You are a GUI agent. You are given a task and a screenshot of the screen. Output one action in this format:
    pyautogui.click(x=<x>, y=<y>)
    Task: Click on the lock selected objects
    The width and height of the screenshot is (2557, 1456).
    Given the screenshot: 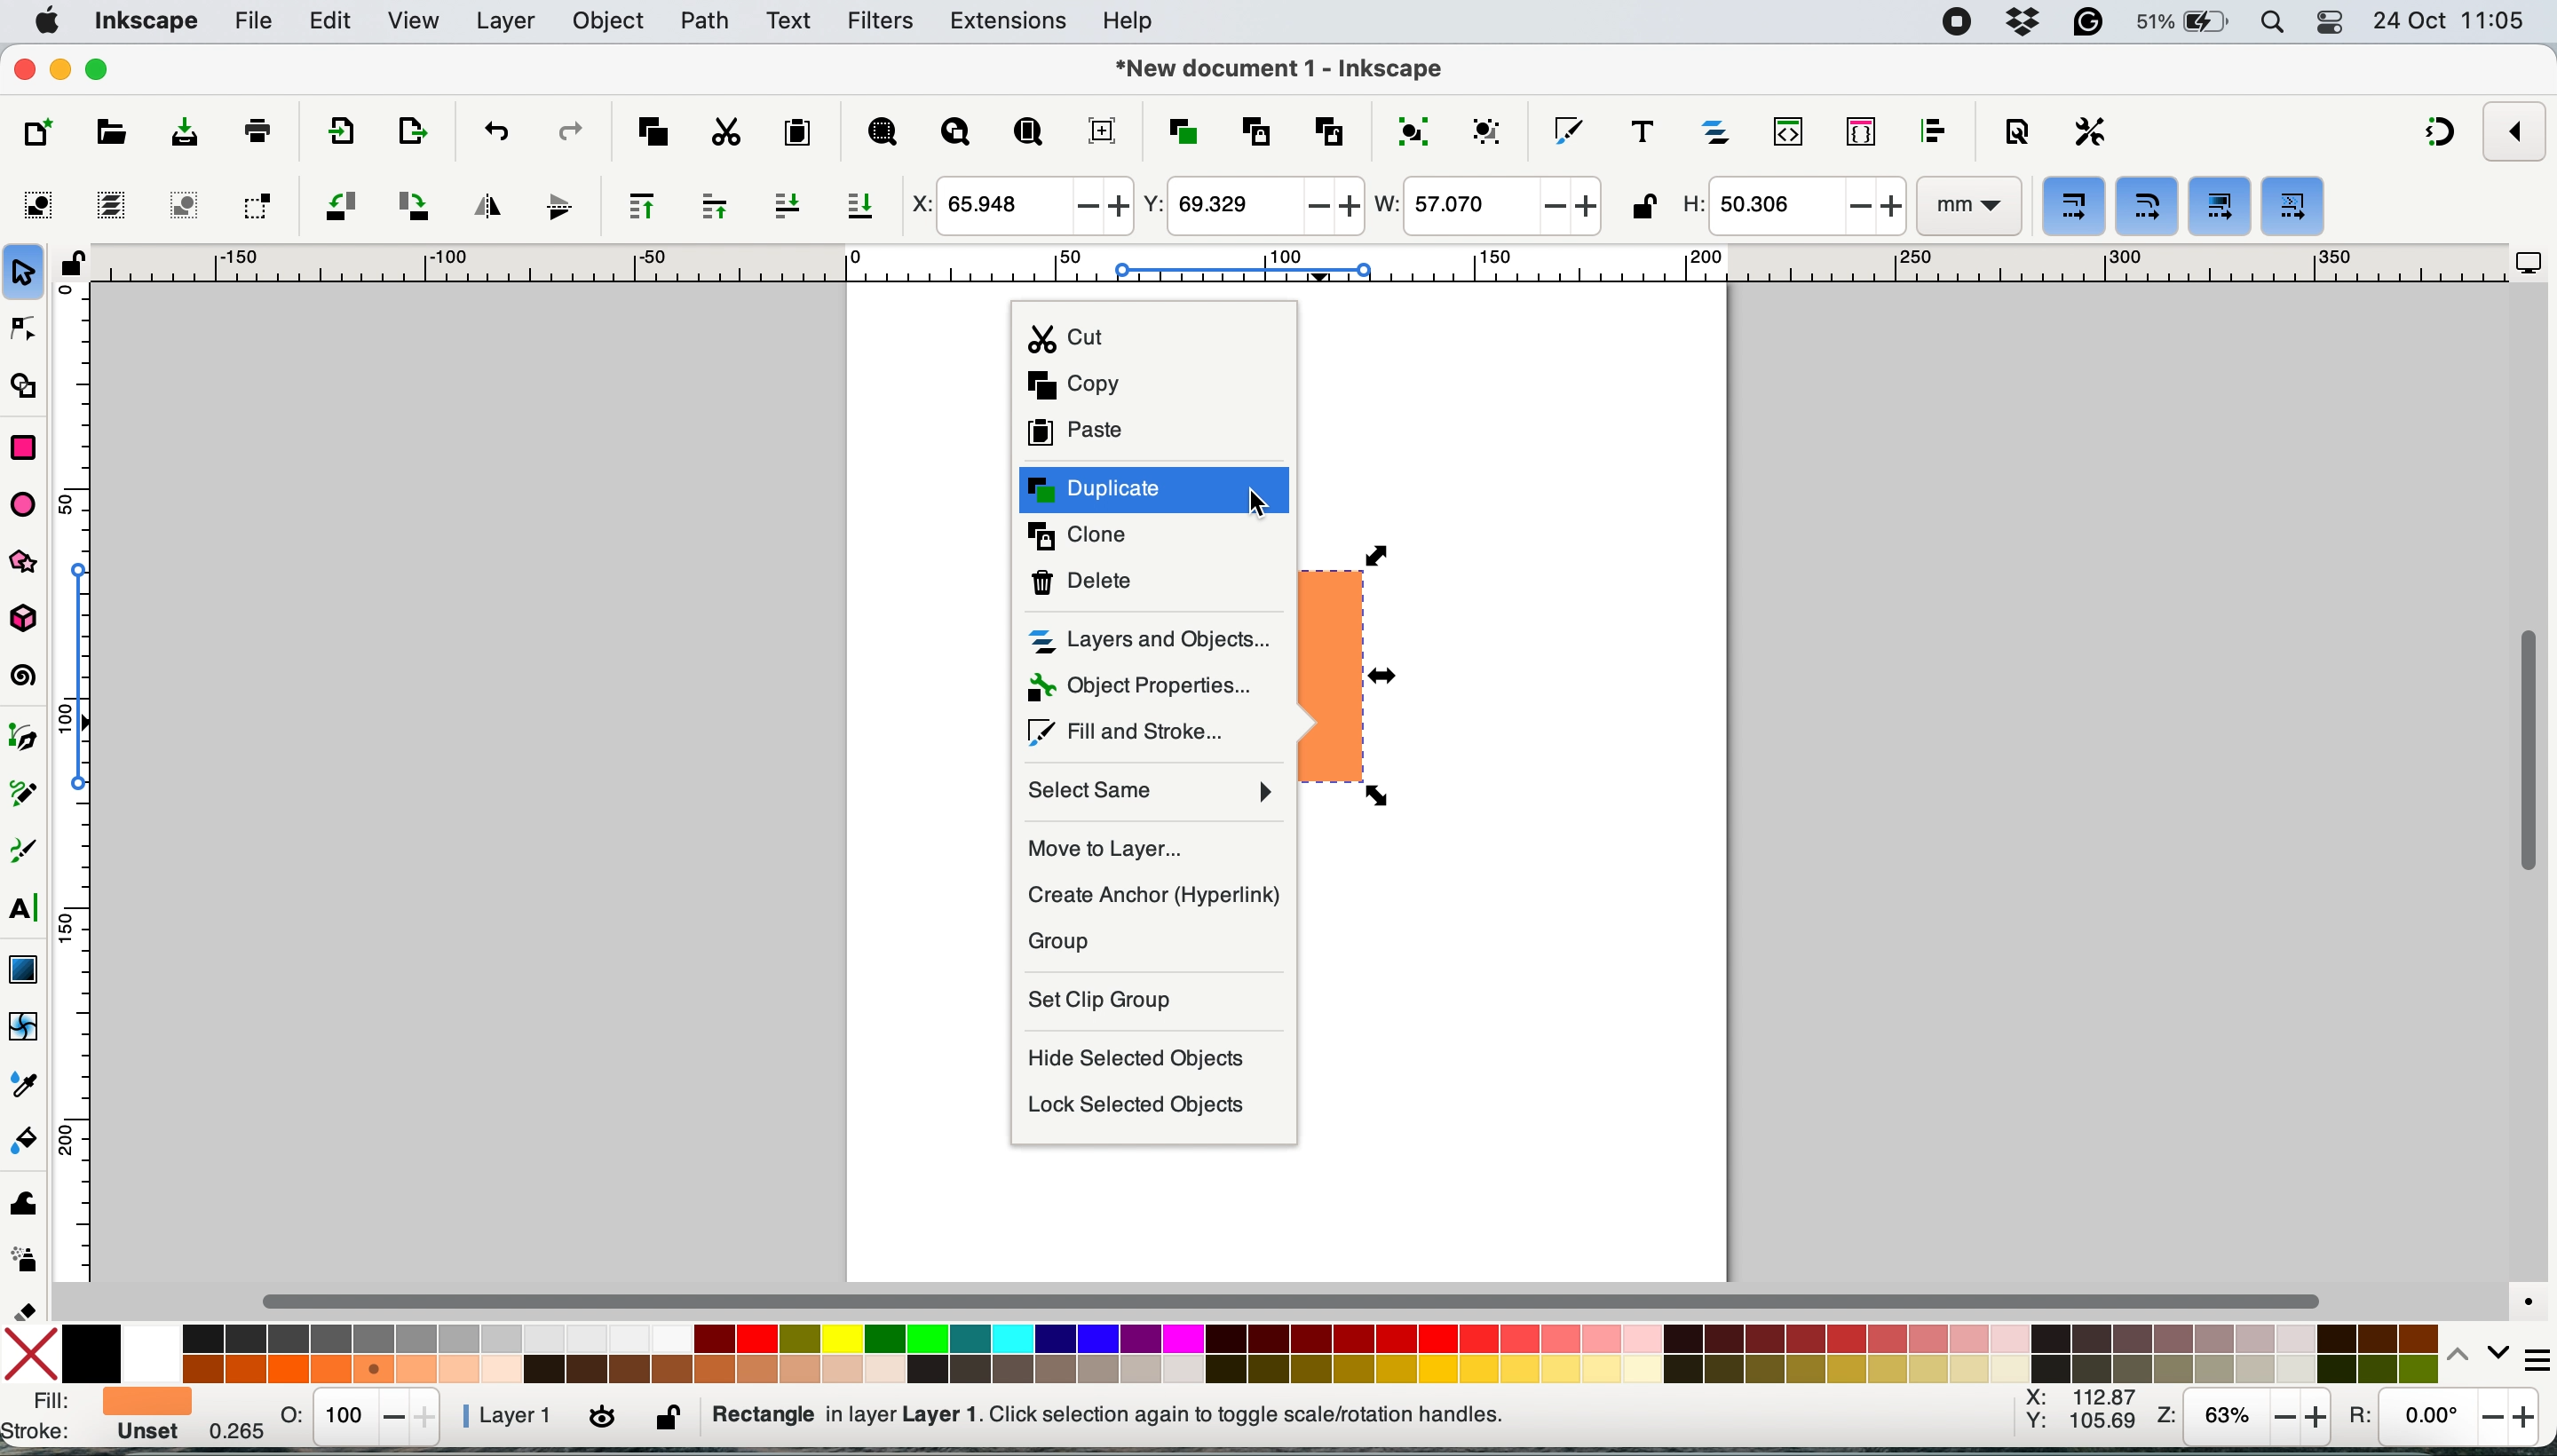 What is the action you would take?
    pyautogui.click(x=1143, y=1109)
    